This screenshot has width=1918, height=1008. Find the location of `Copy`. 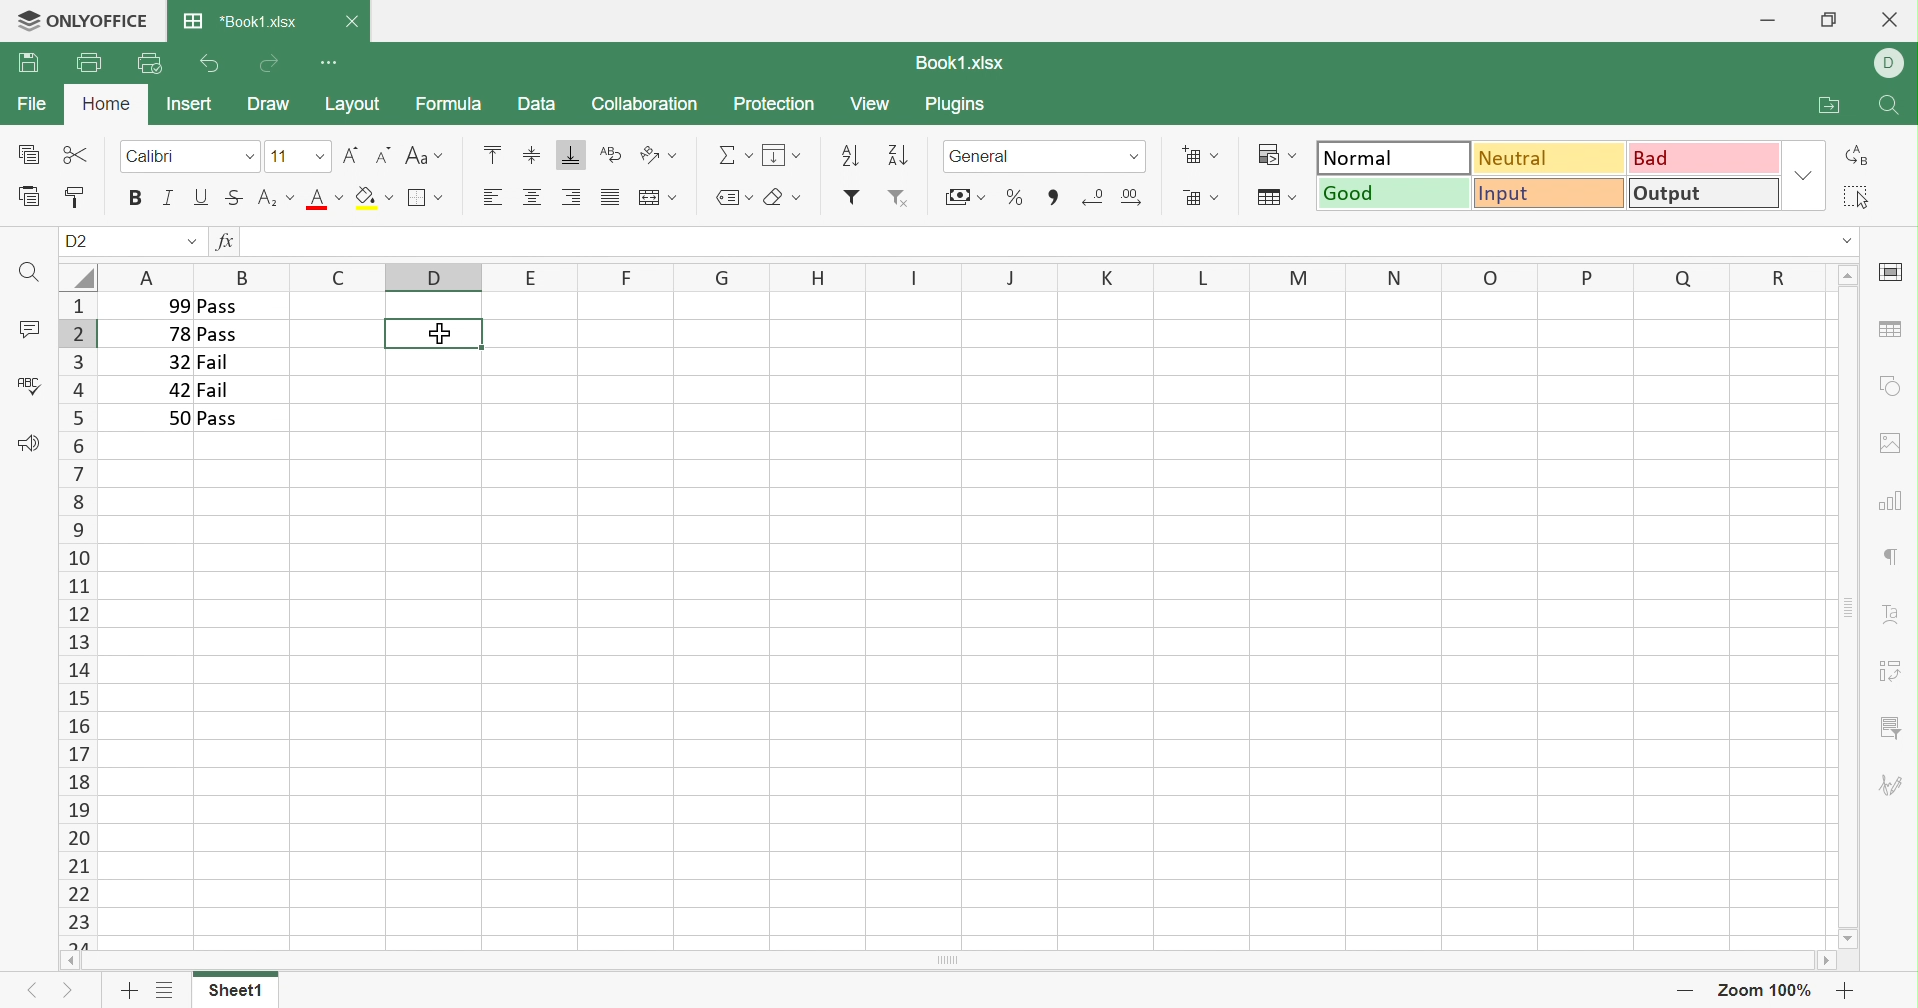

Copy is located at coordinates (31, 154).